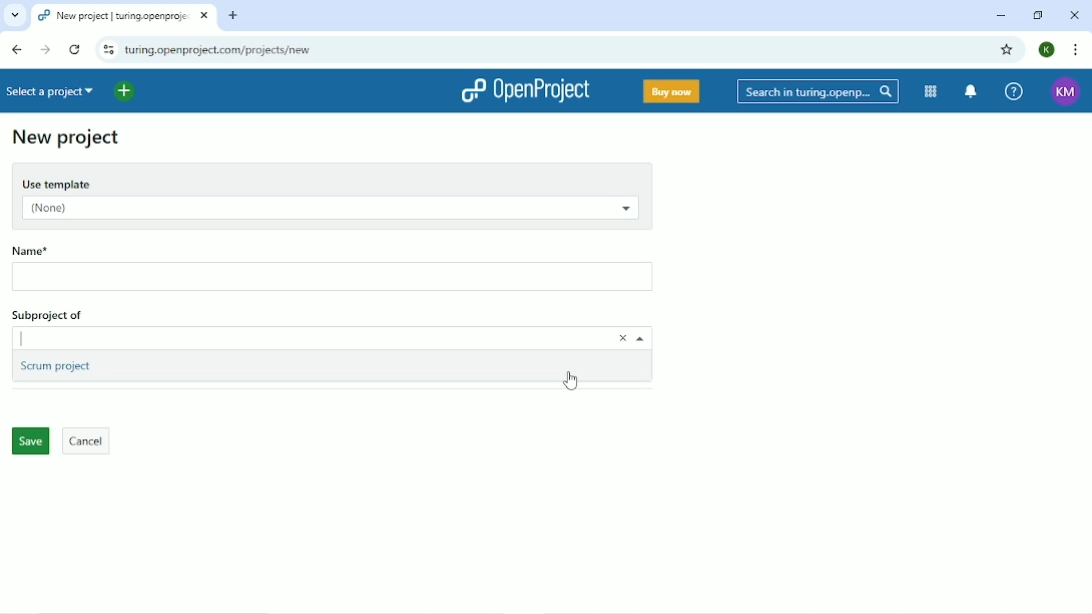 The image size is (1092, 614). What do you see at coordinates (66, 139) in the screenshot?
I see `New project` at bounding box center [66, 139].